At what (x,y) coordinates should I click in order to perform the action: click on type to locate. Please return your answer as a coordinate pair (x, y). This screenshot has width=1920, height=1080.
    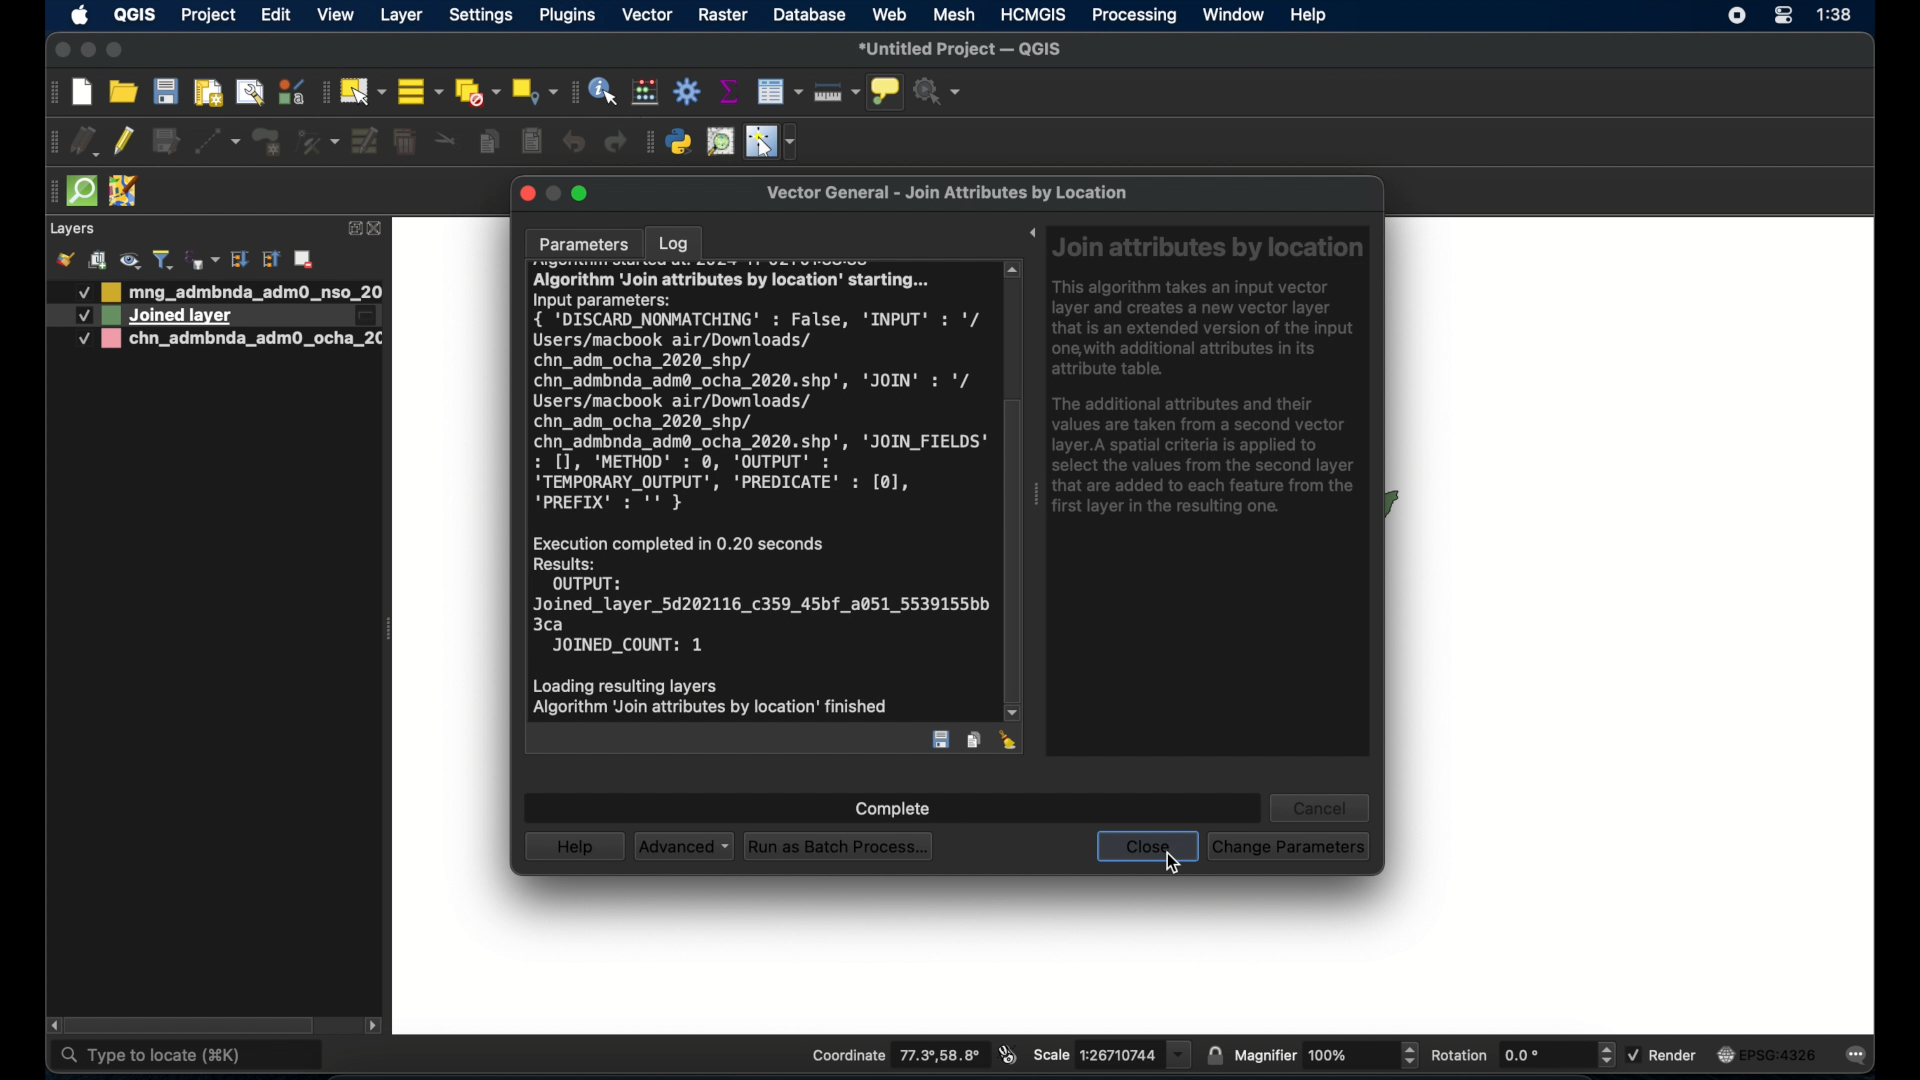
    Looking at the image, I should click on (189, 1057).